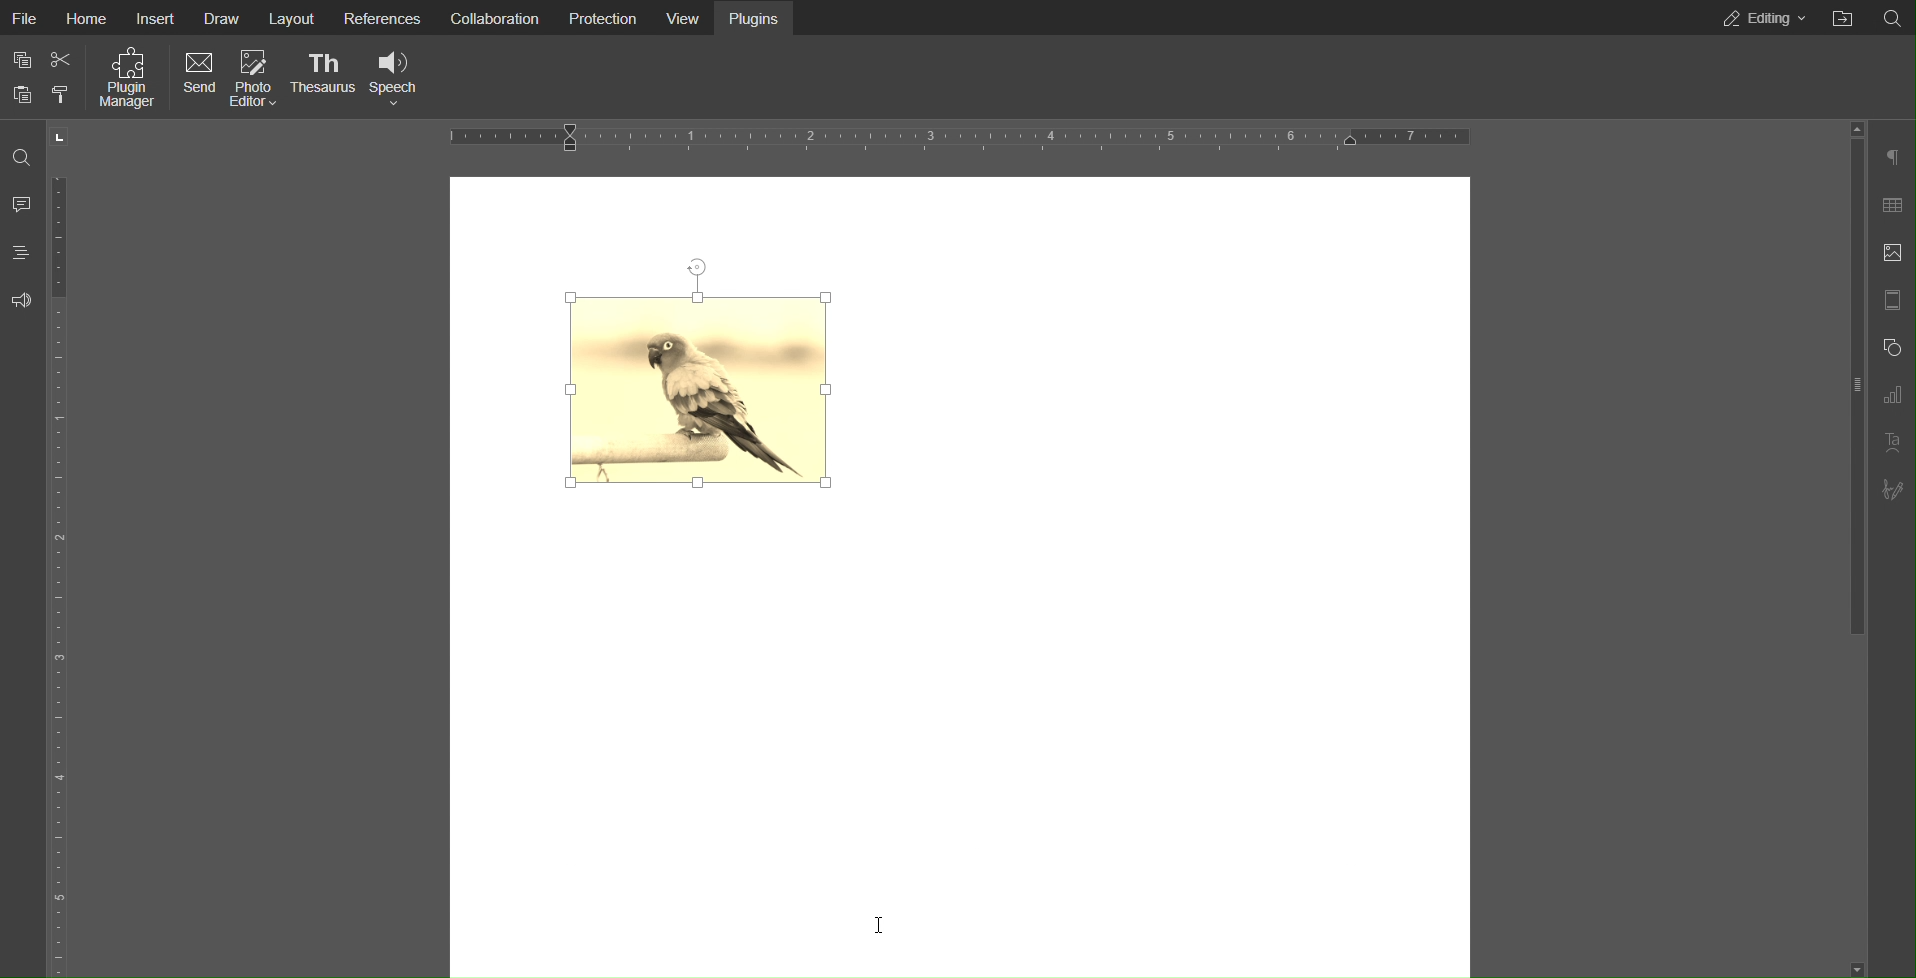 The width and height of the screenshot is (1916, 978). I want to click on Signature, so click(1892, 491).